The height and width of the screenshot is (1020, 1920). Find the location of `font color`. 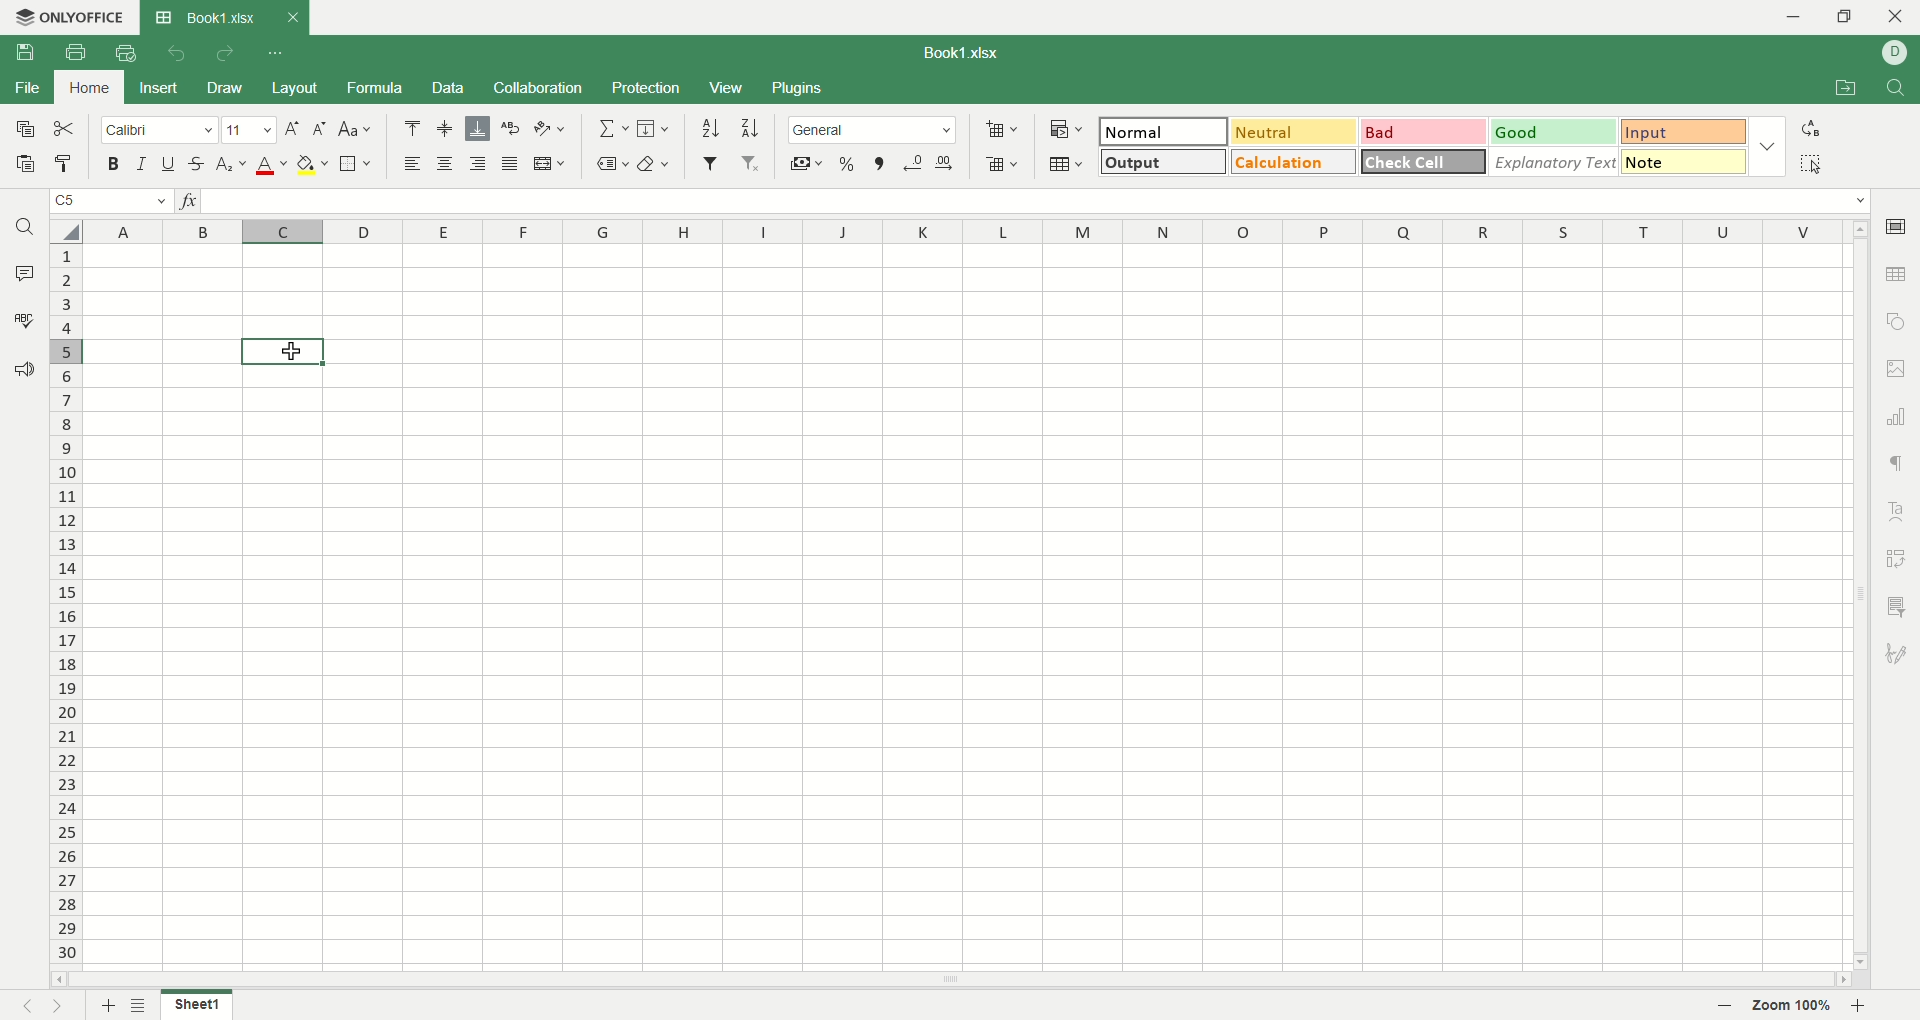

font color is located at coordinates (268, 167).